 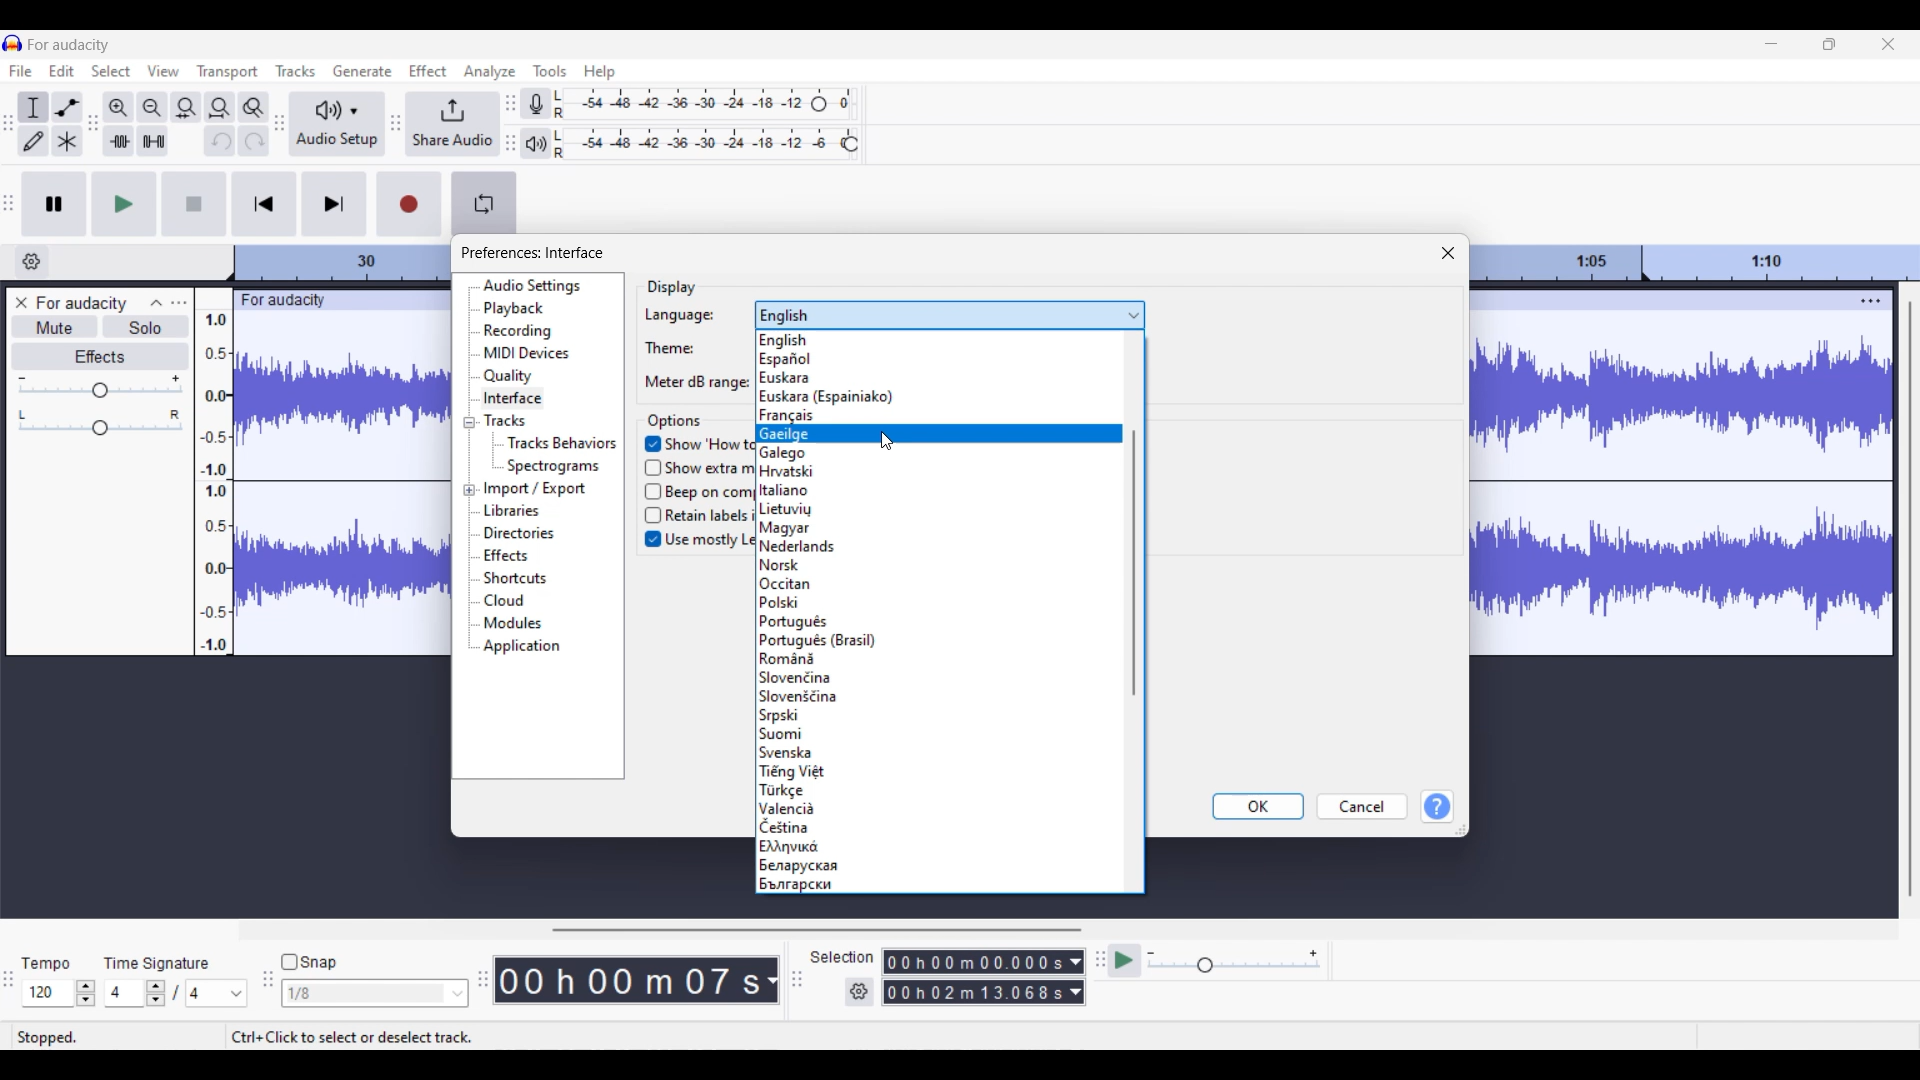 What do you see at coordinates (816, 930) in the screenshot?
I see `Horizontal slide bar` at bounding box center [816, 930].